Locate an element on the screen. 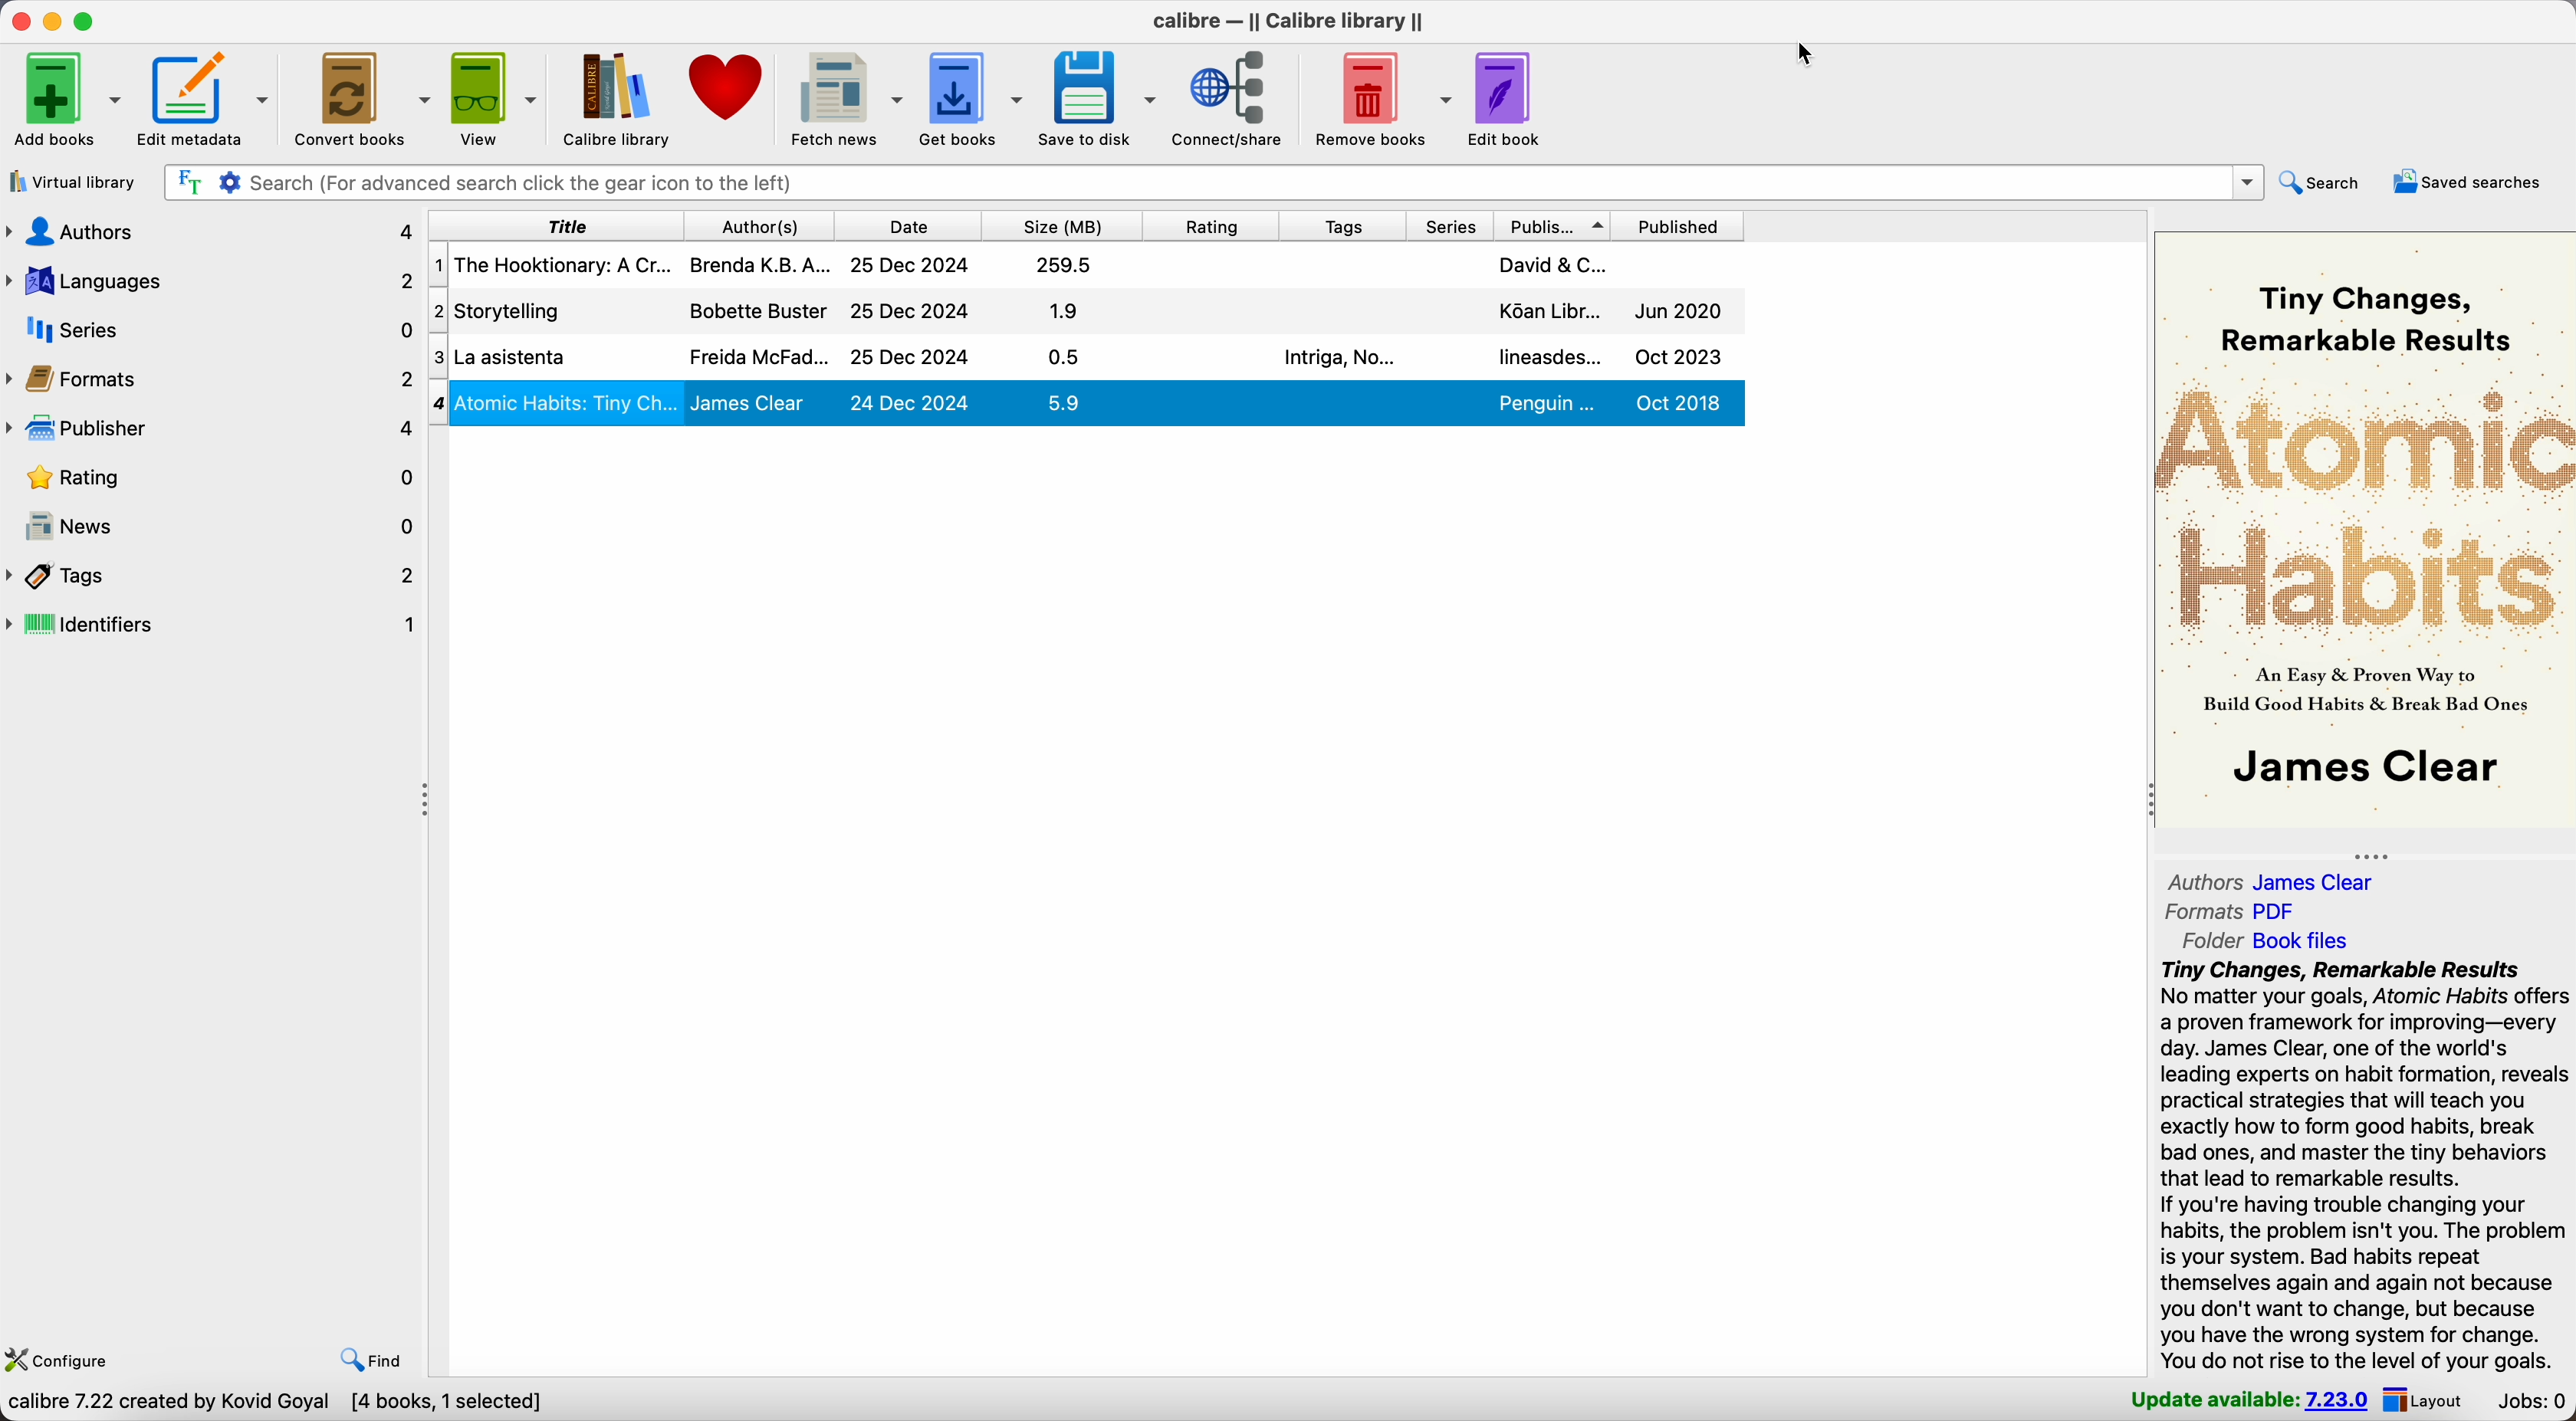  atomic habits - book cover preview is located at coordinates (2365, 533).